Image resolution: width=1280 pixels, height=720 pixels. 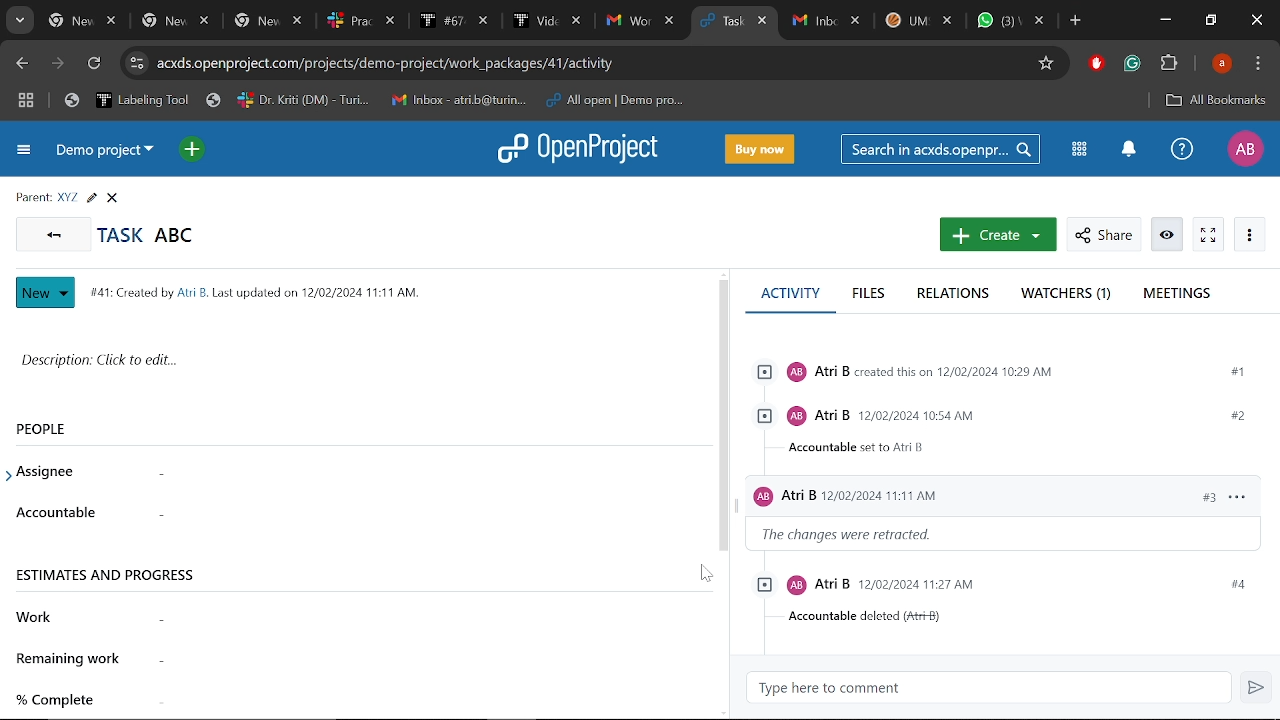 What do you see at coordinates (251, 292) in the screenshot?
I see `Project info` at bounding box center [251, 292].